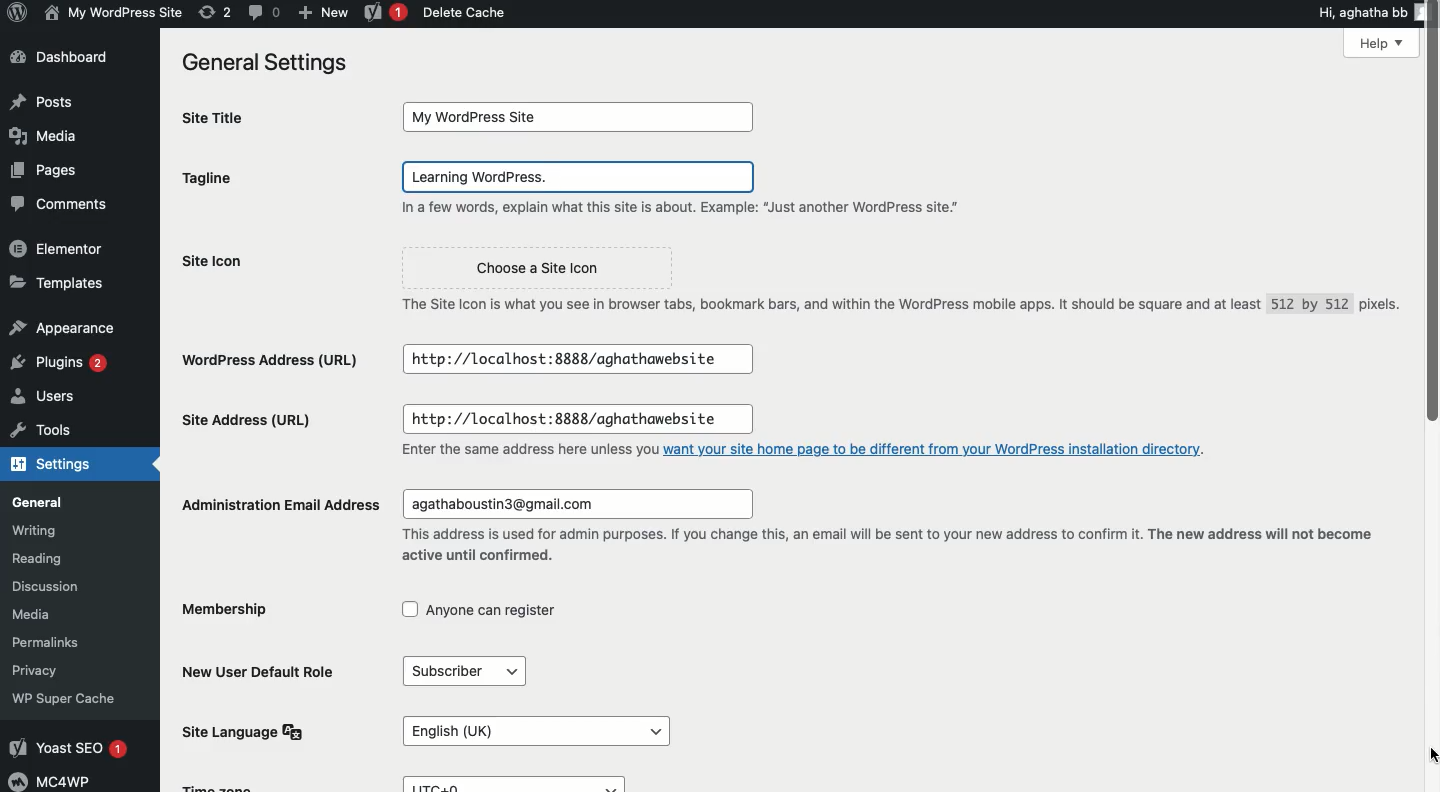 Image resolution: width=1440 pixels, height=792 pixels. What do you see at coordinates (40, 172) in the screenshot?
I see `Pages` at bounding box center [40, 172].